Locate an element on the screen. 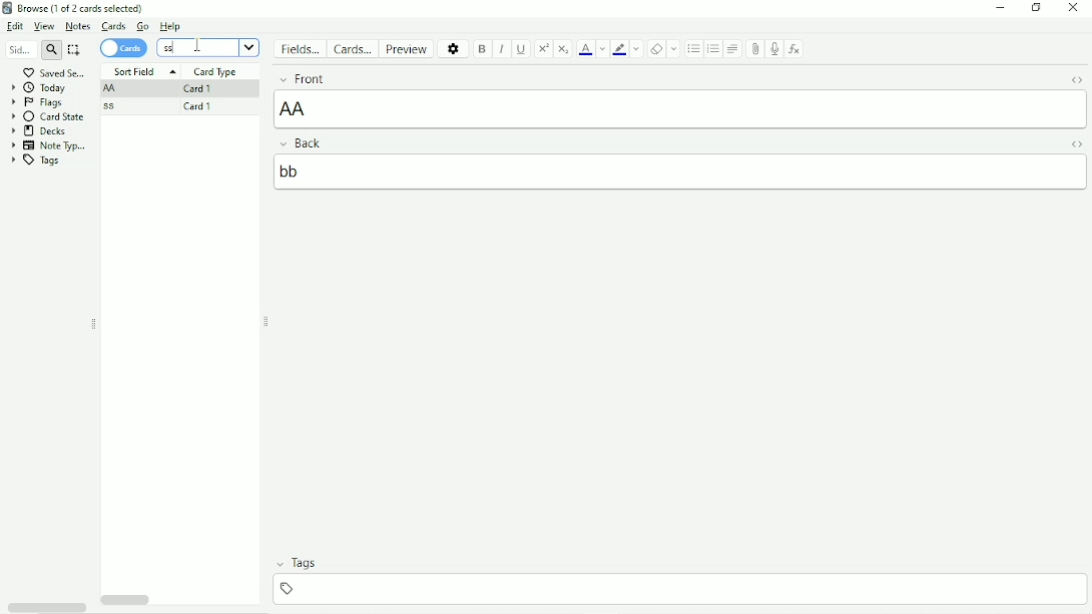  Unordered list is located at coordinates (692, 49).